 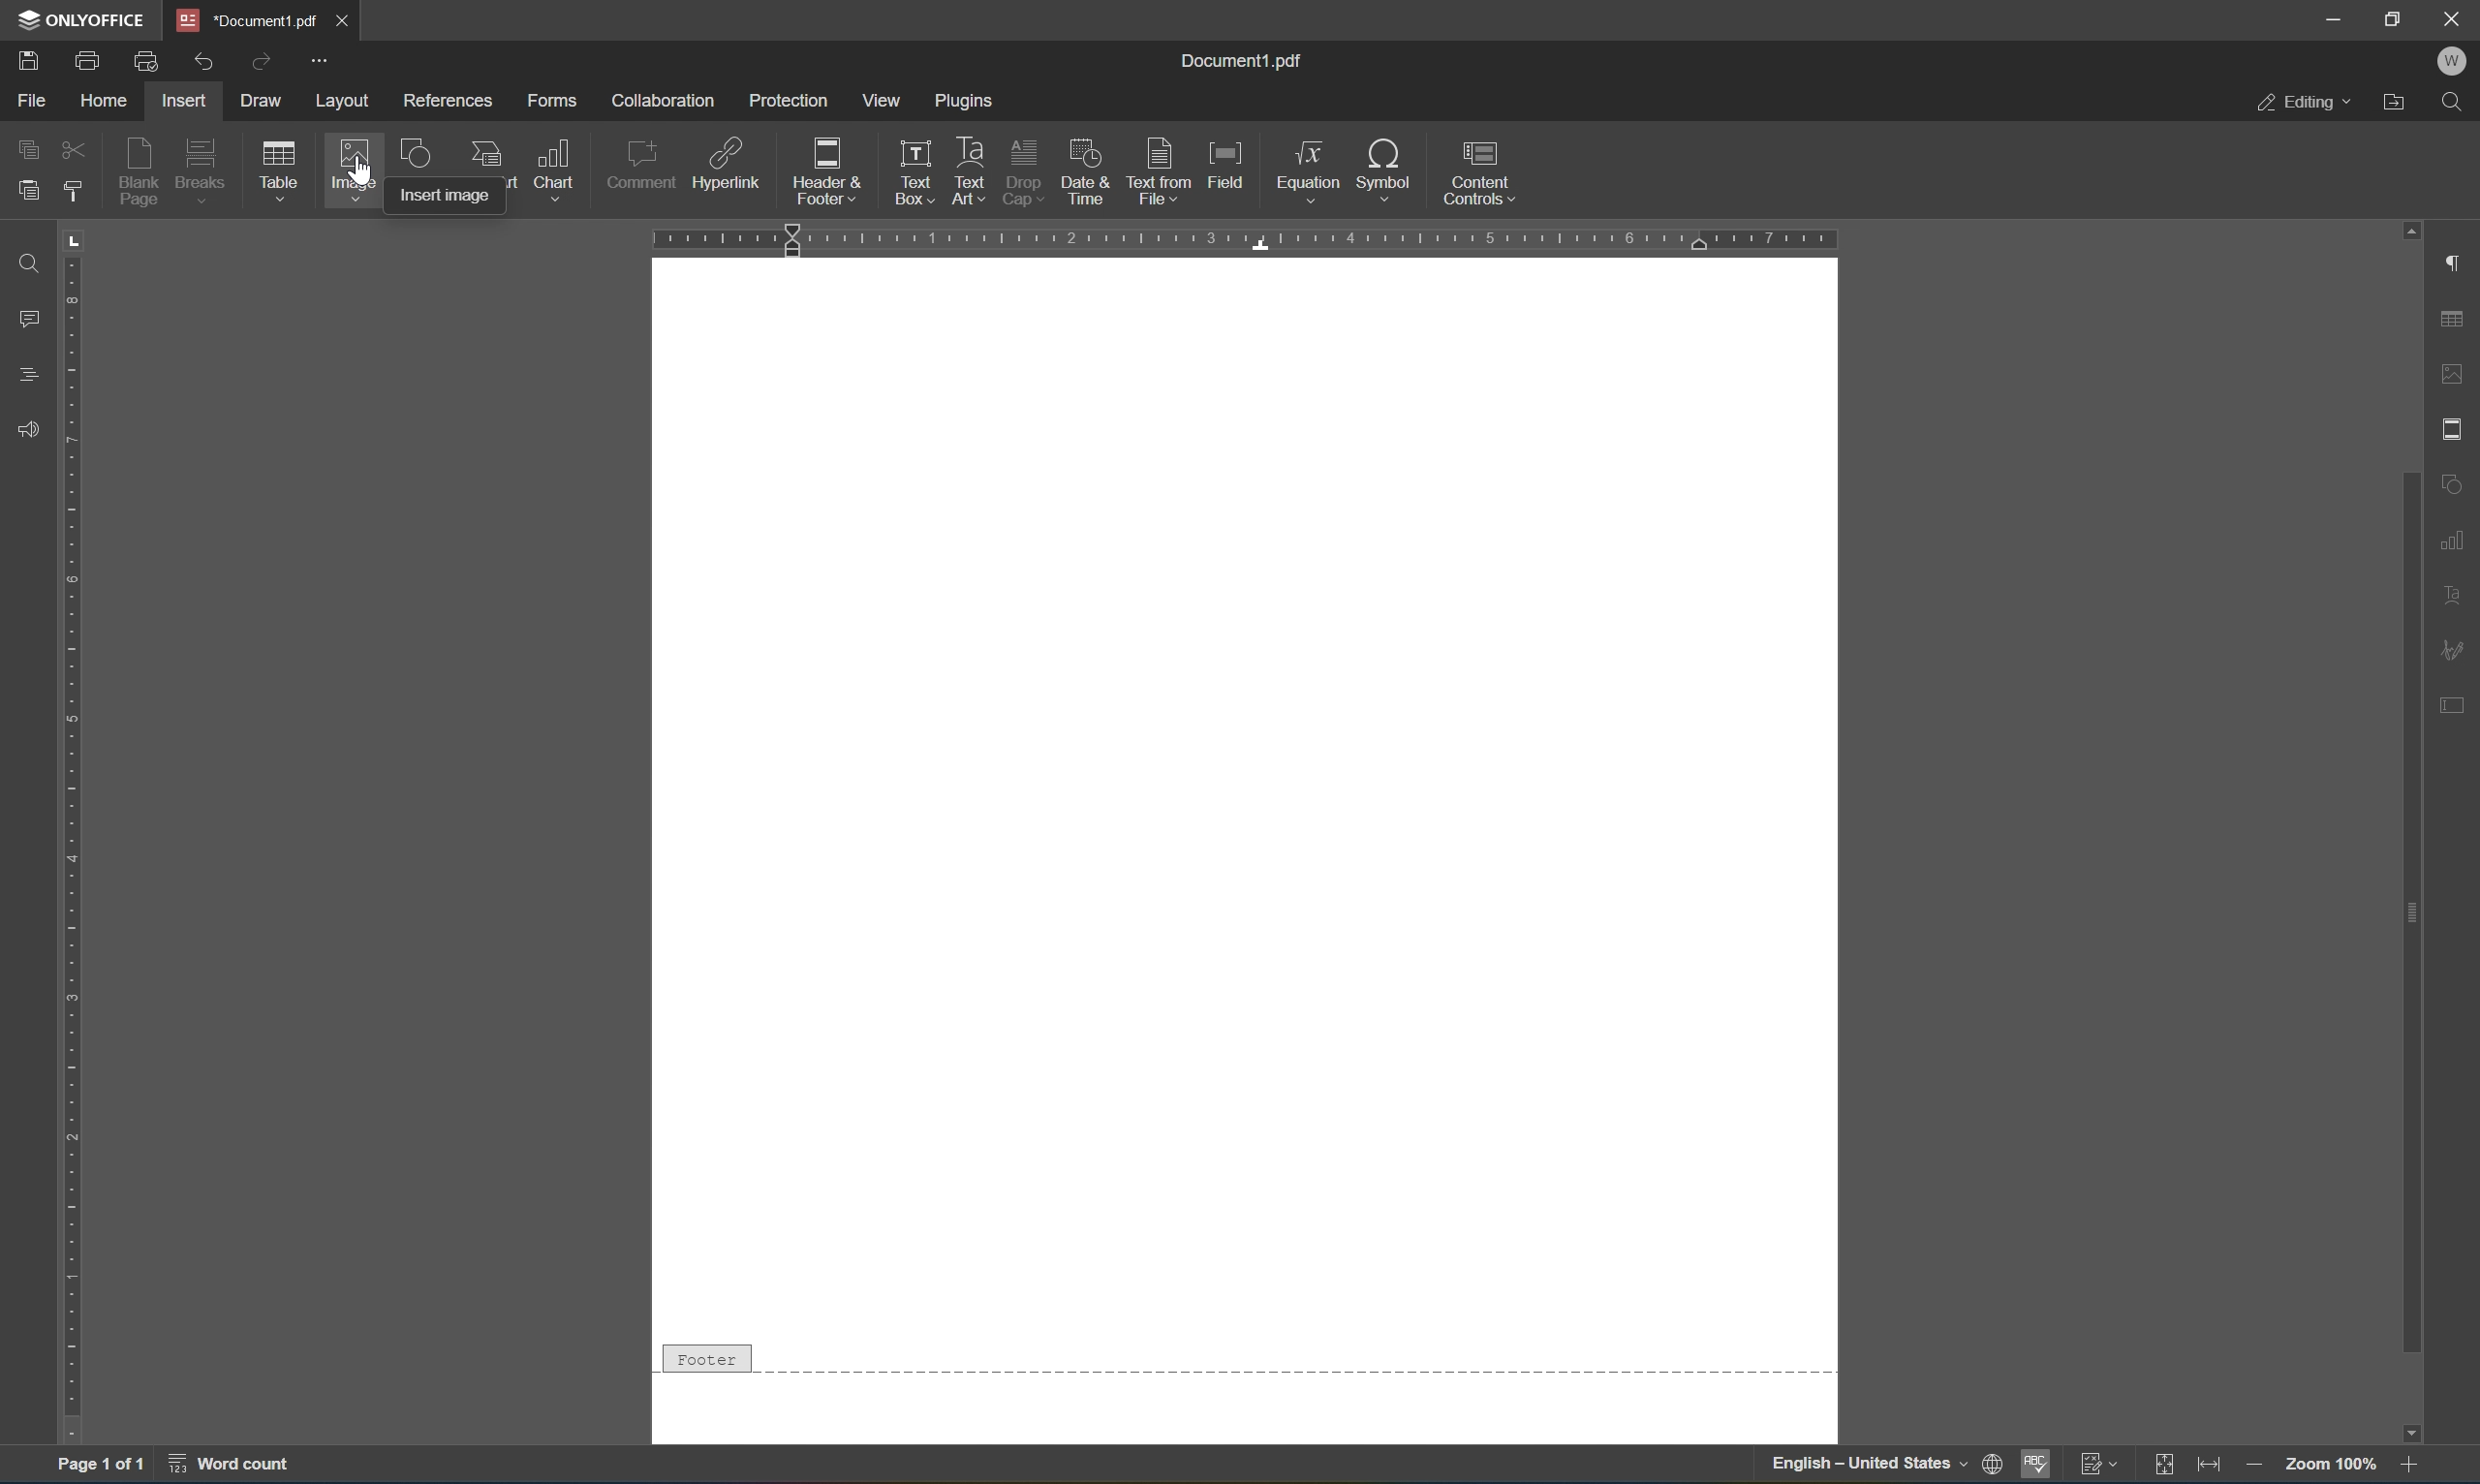 What do you see at coordinates (877, 101) in the screenshot?
I see `view` at bounding box center [877, 101].